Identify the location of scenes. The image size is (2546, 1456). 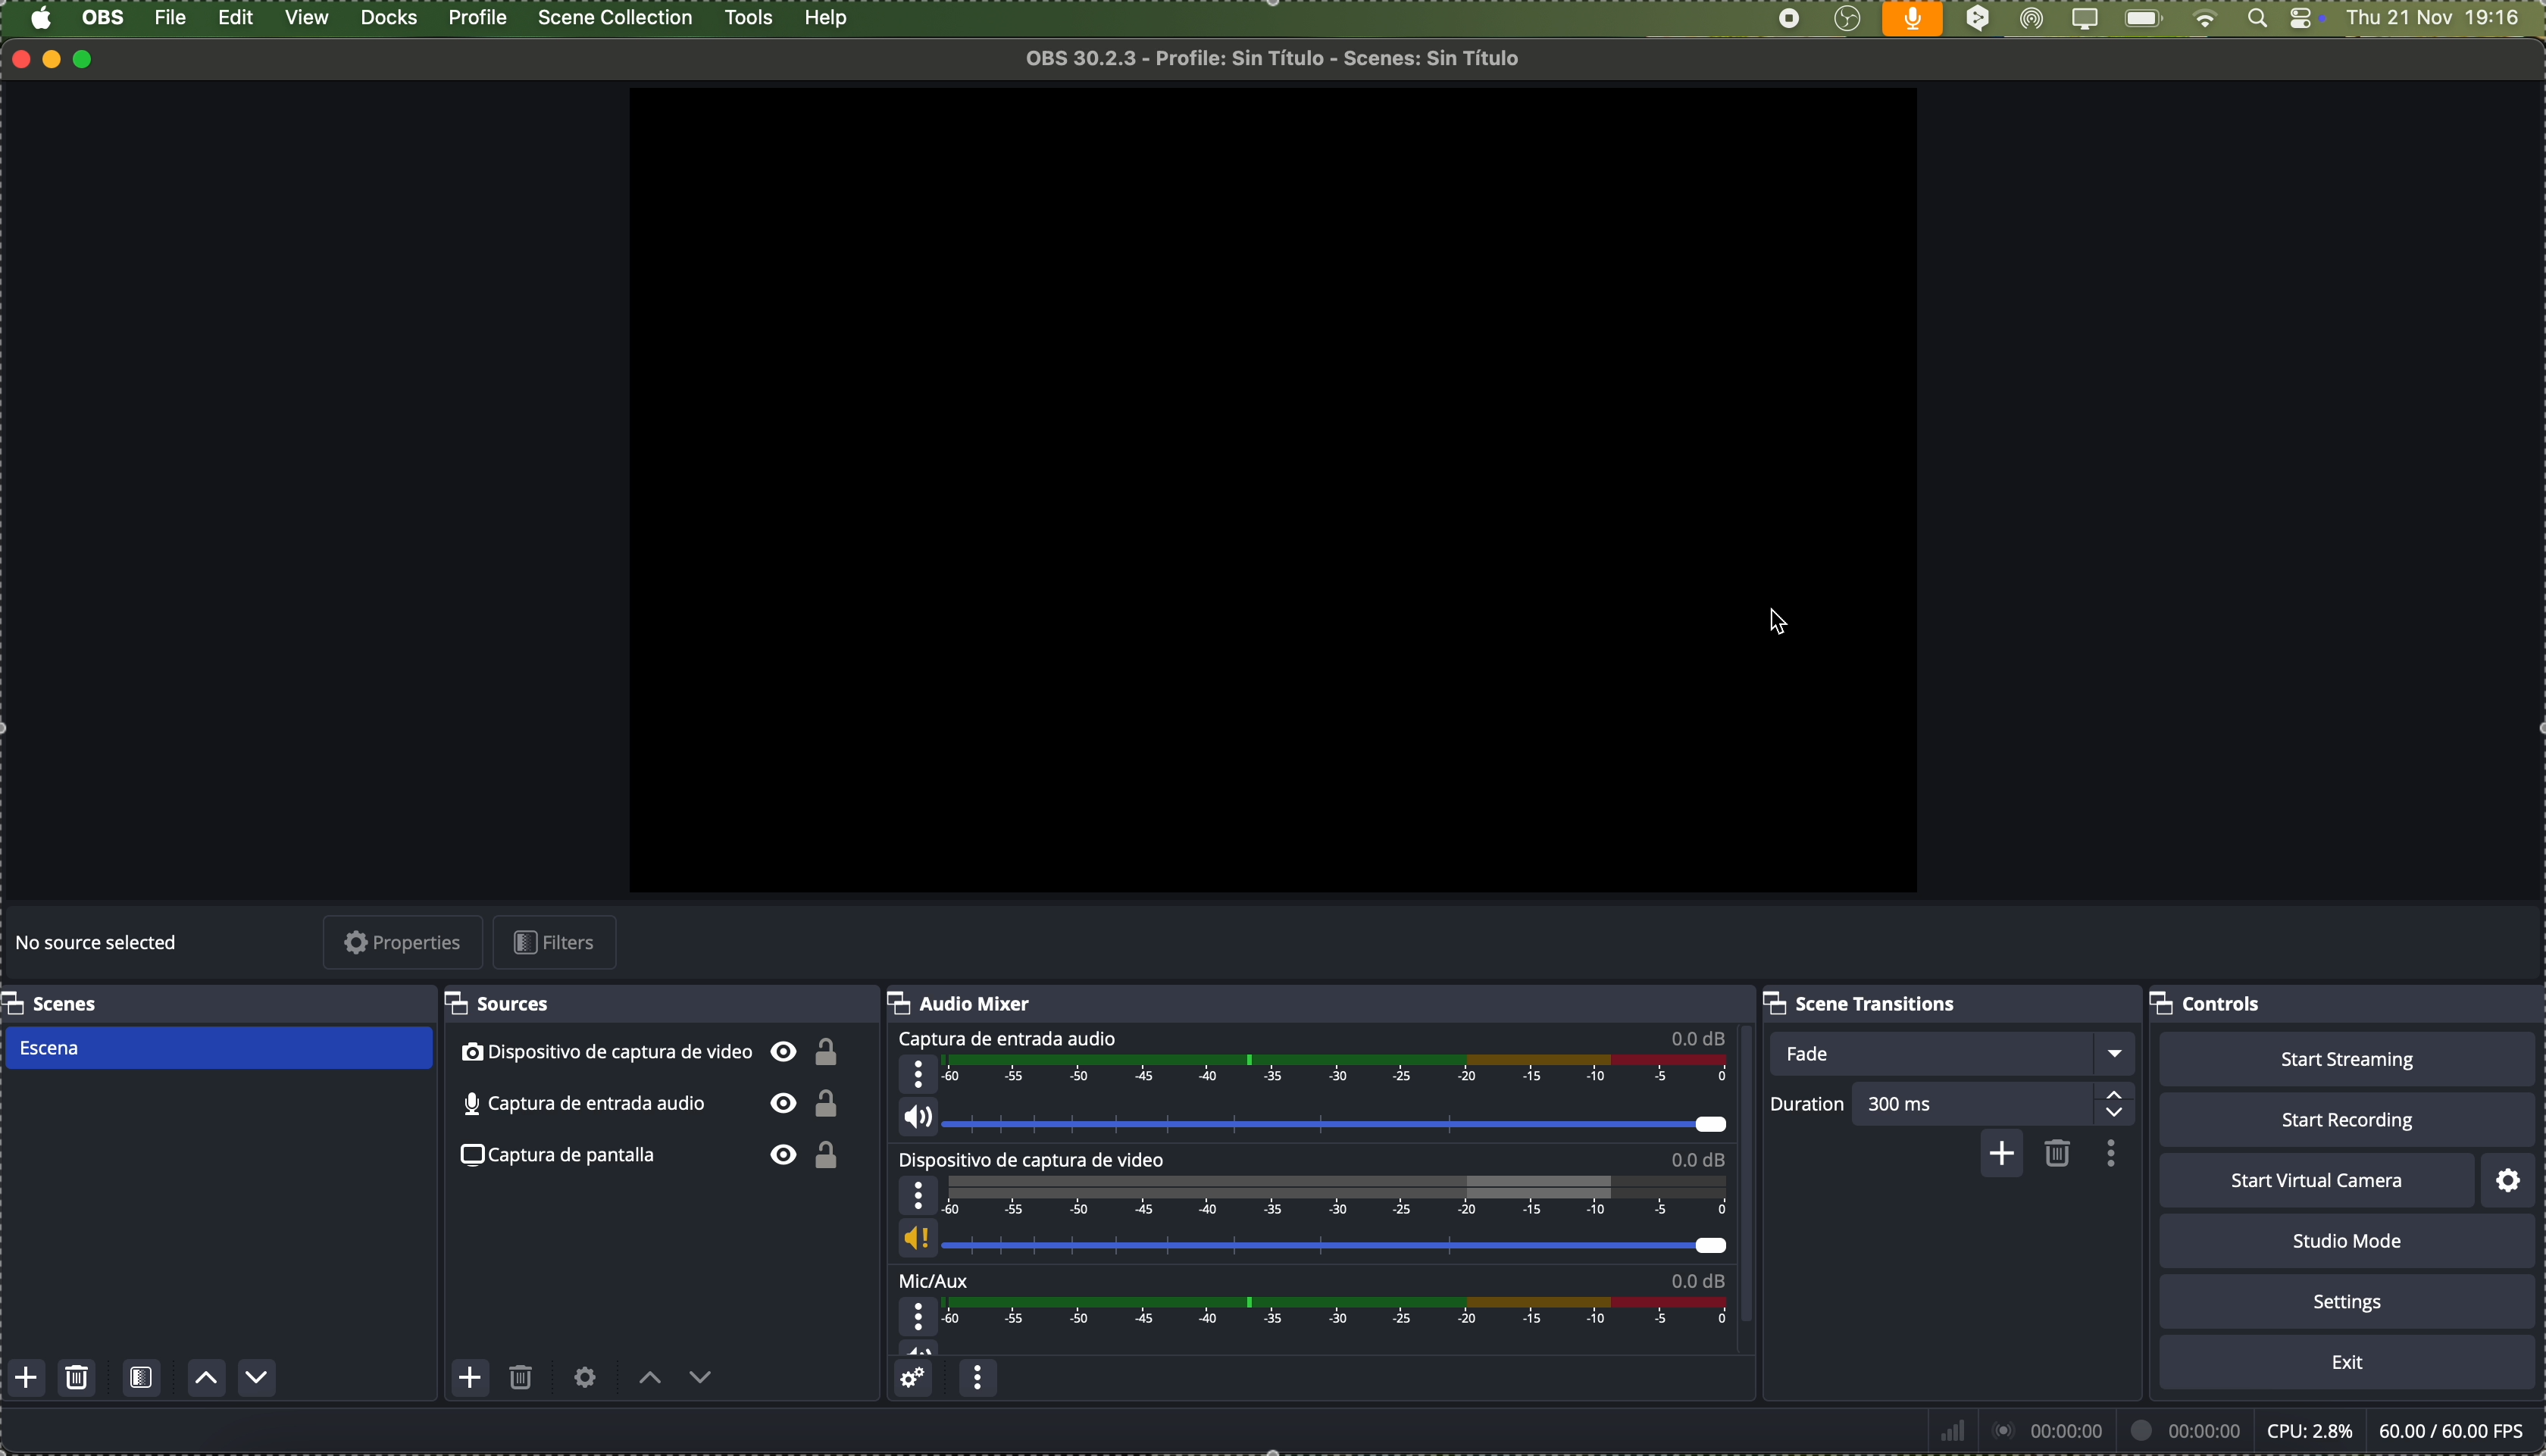
(54, 1003).